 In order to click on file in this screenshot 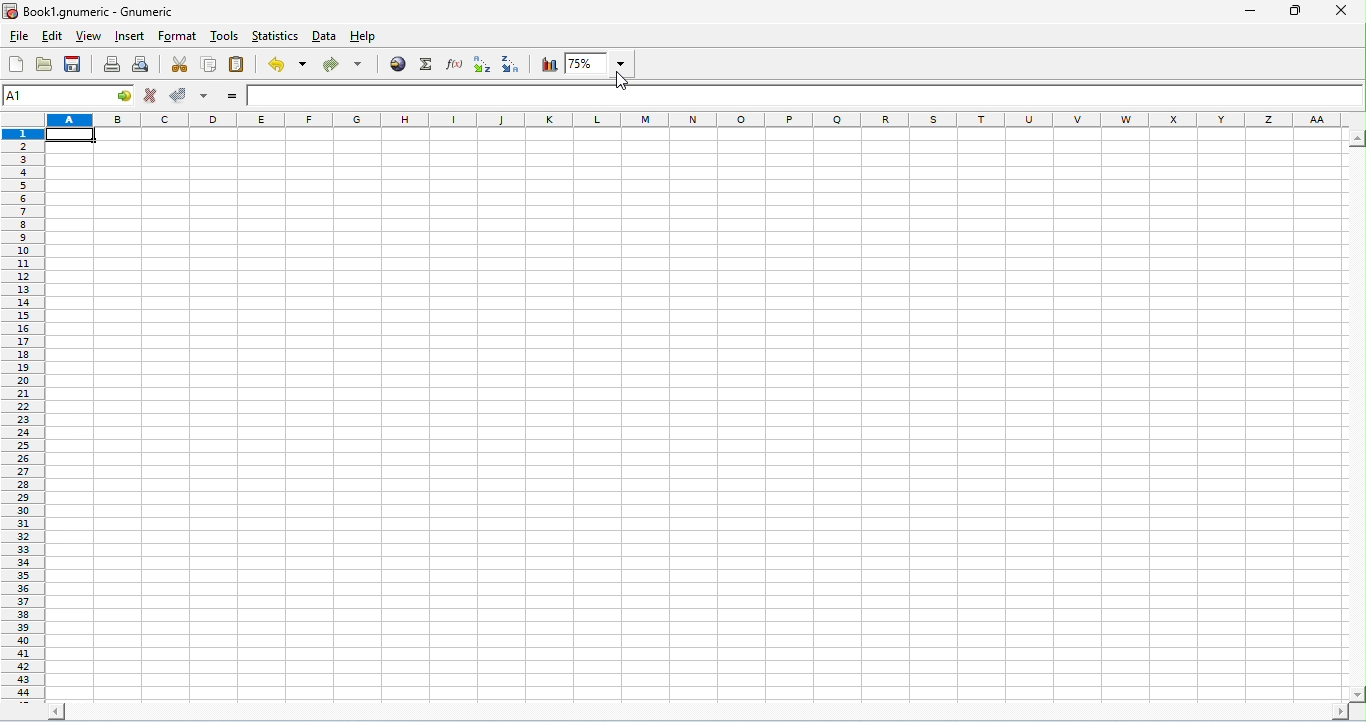, I will do `click(20, 39)`.